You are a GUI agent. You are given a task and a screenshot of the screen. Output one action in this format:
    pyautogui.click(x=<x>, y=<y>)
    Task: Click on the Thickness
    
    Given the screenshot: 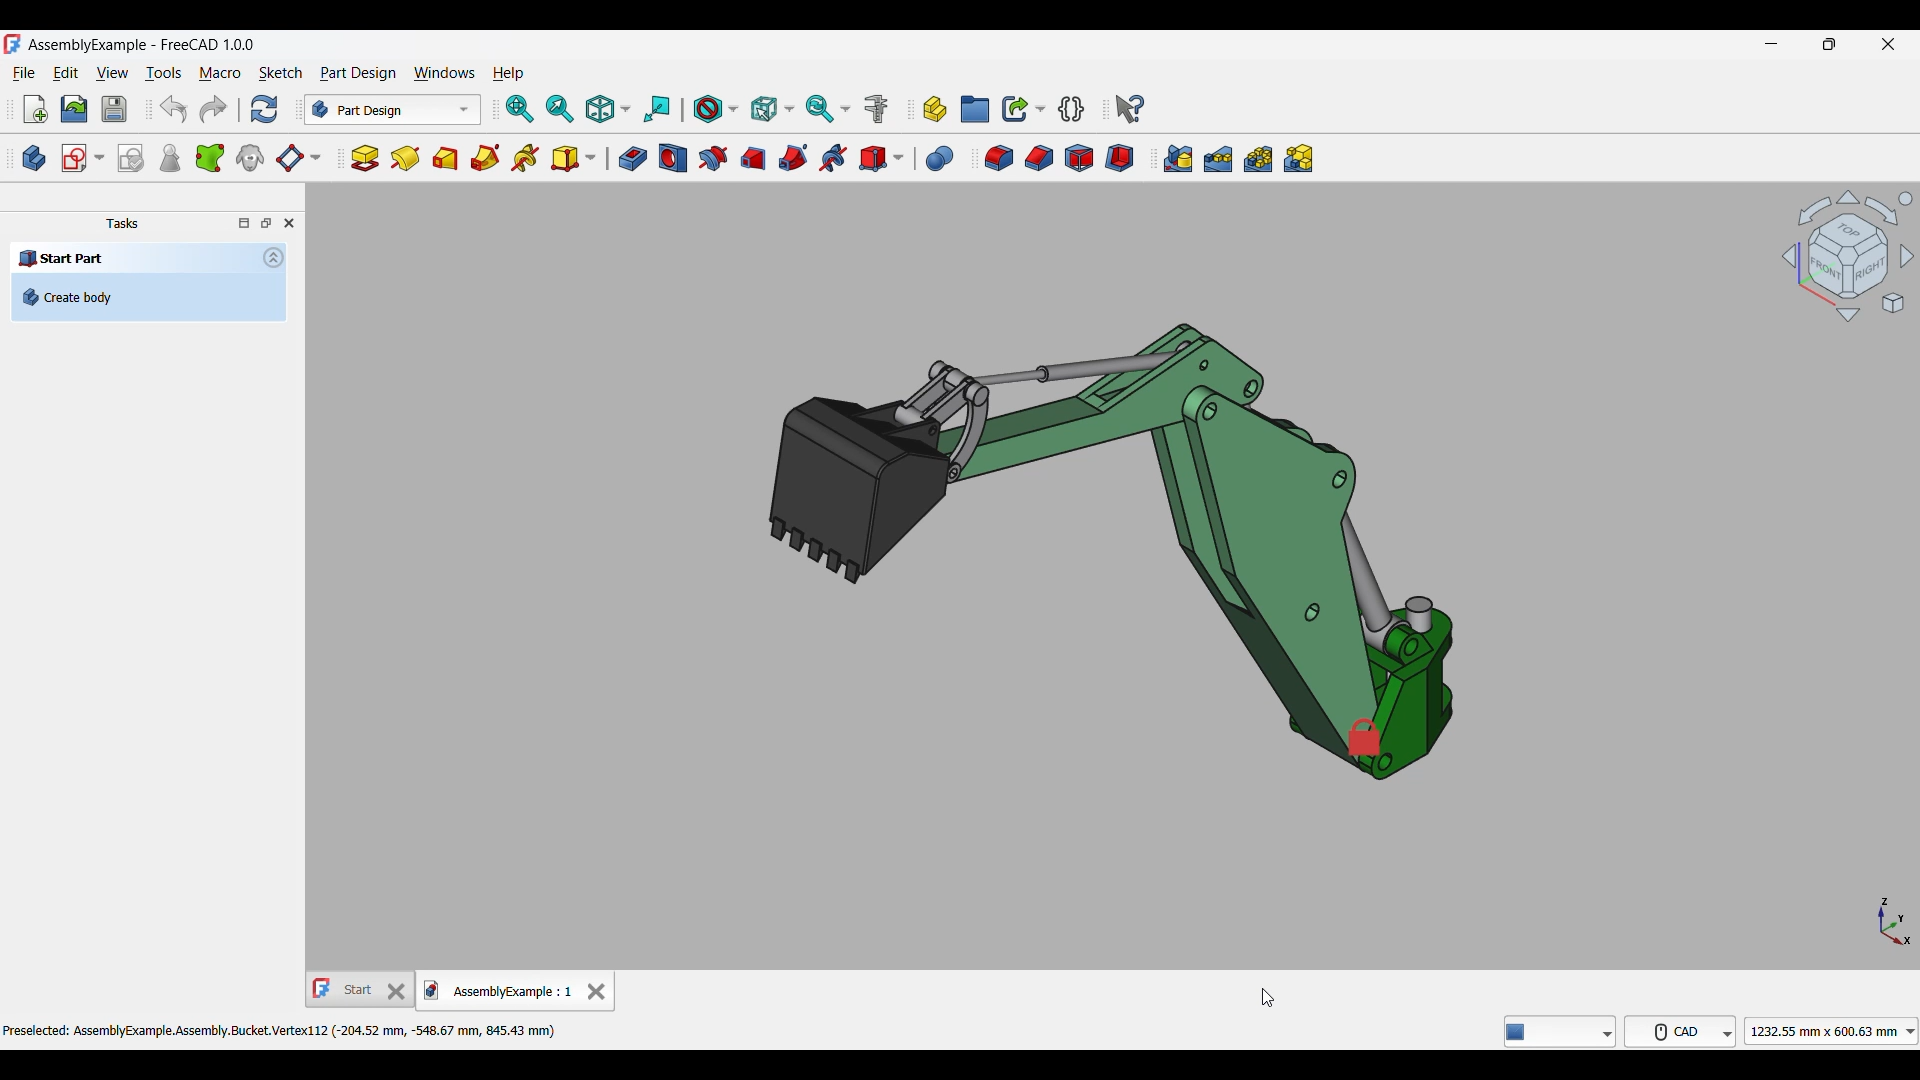 What is the action you would take?
    pyautogui.click(x=1119, y=158)
    